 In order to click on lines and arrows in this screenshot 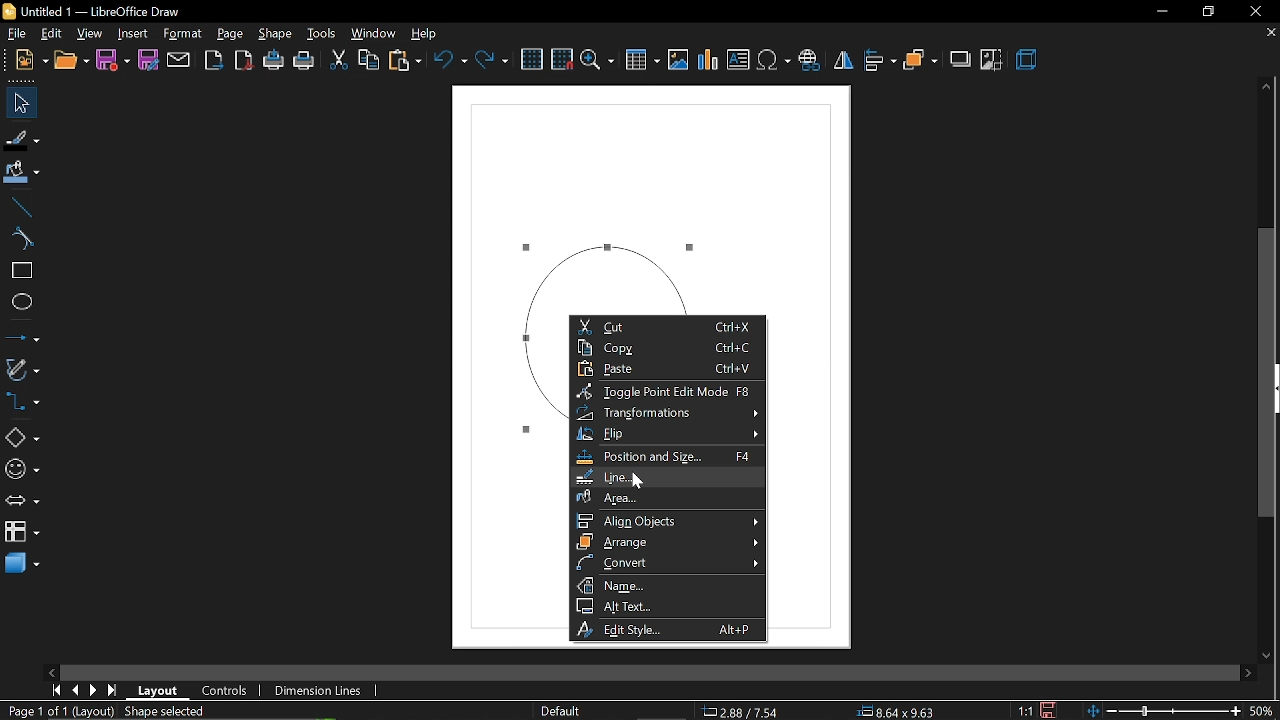, I will do `click(24, 336)`.